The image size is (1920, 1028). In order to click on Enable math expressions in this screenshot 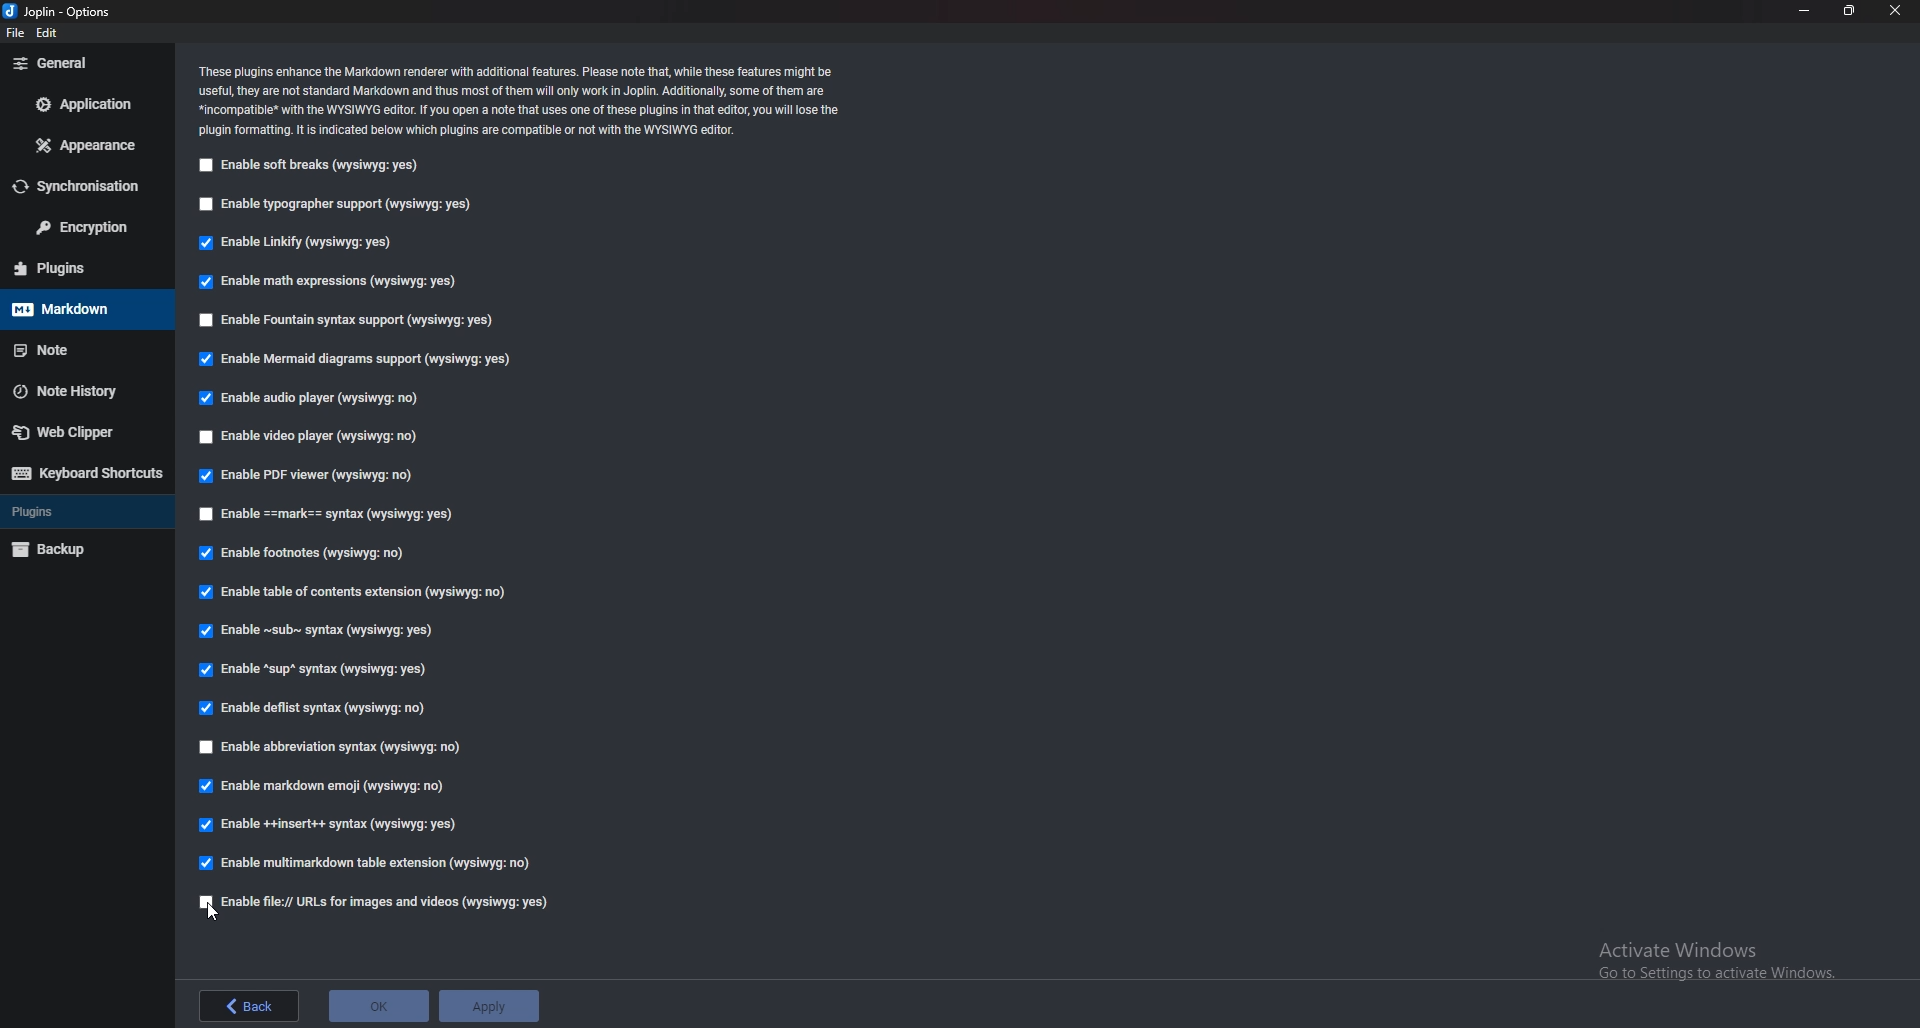, I will do `click(337, 282)`.